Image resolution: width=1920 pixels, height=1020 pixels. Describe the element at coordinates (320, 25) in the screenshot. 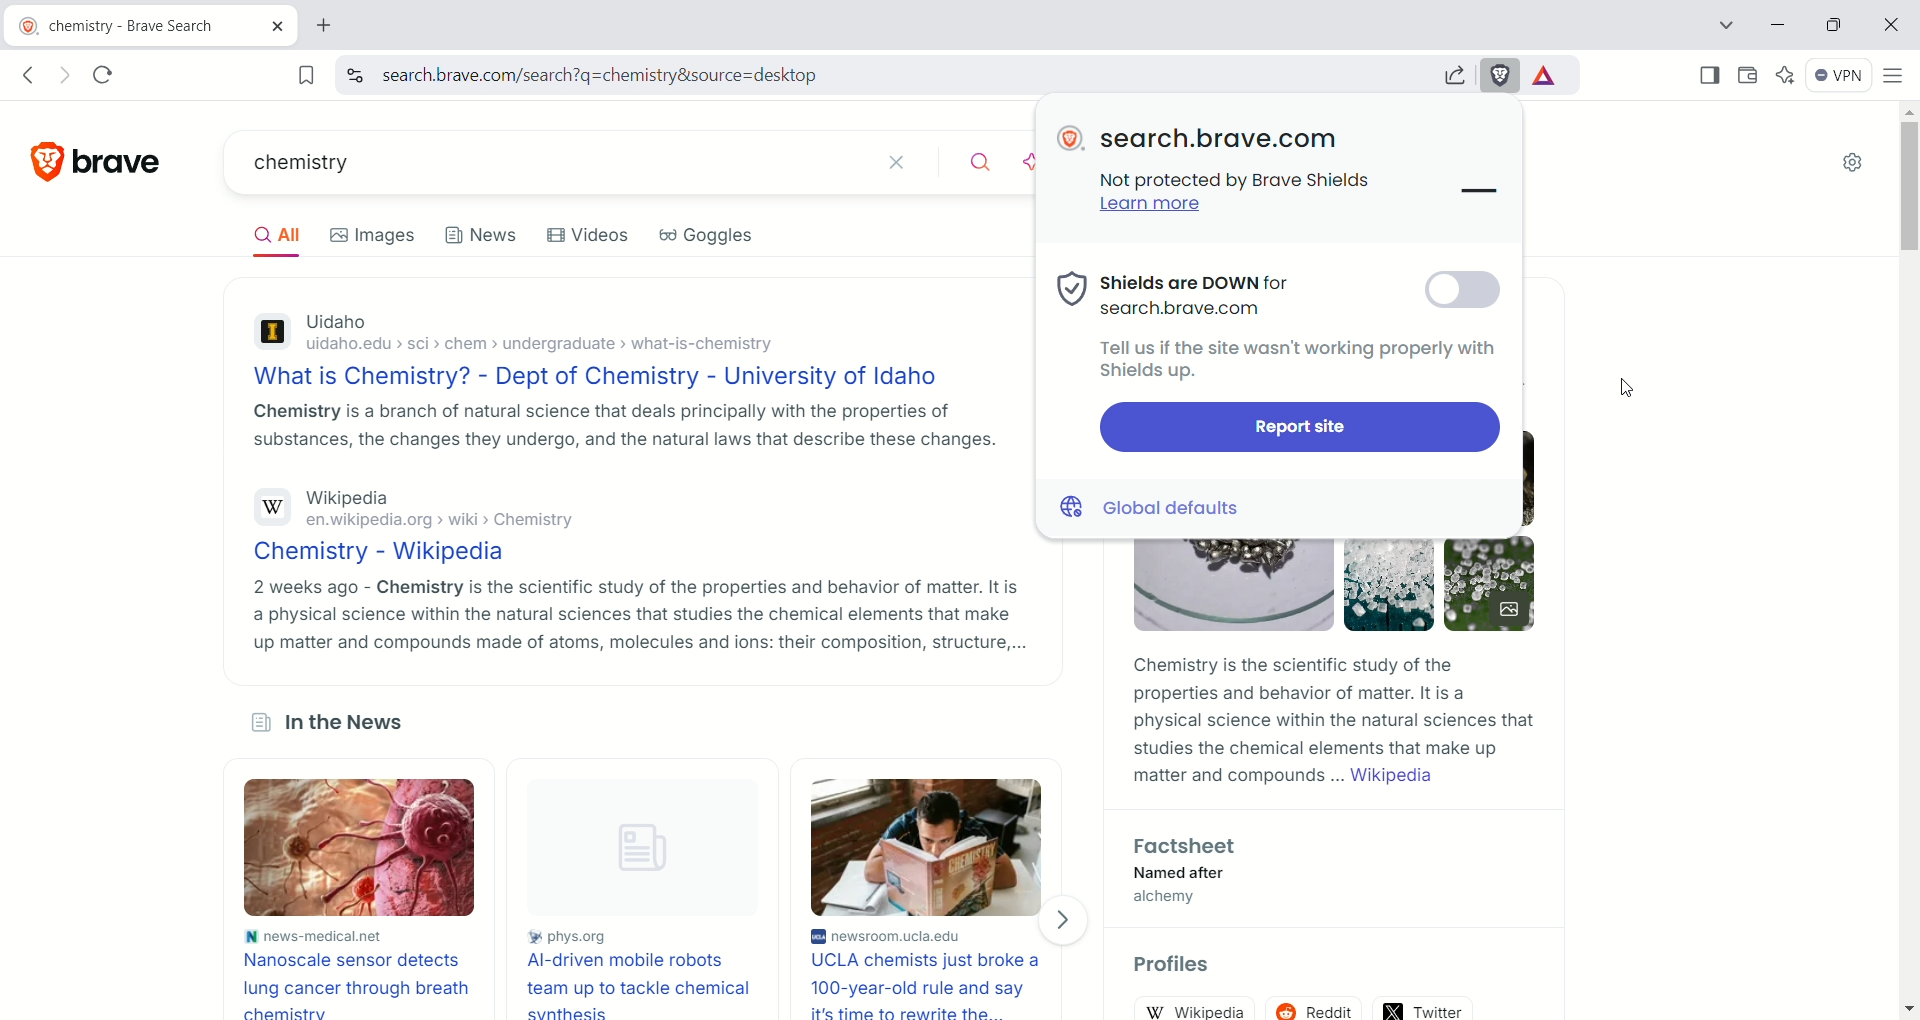

I see `new tab` at that location.